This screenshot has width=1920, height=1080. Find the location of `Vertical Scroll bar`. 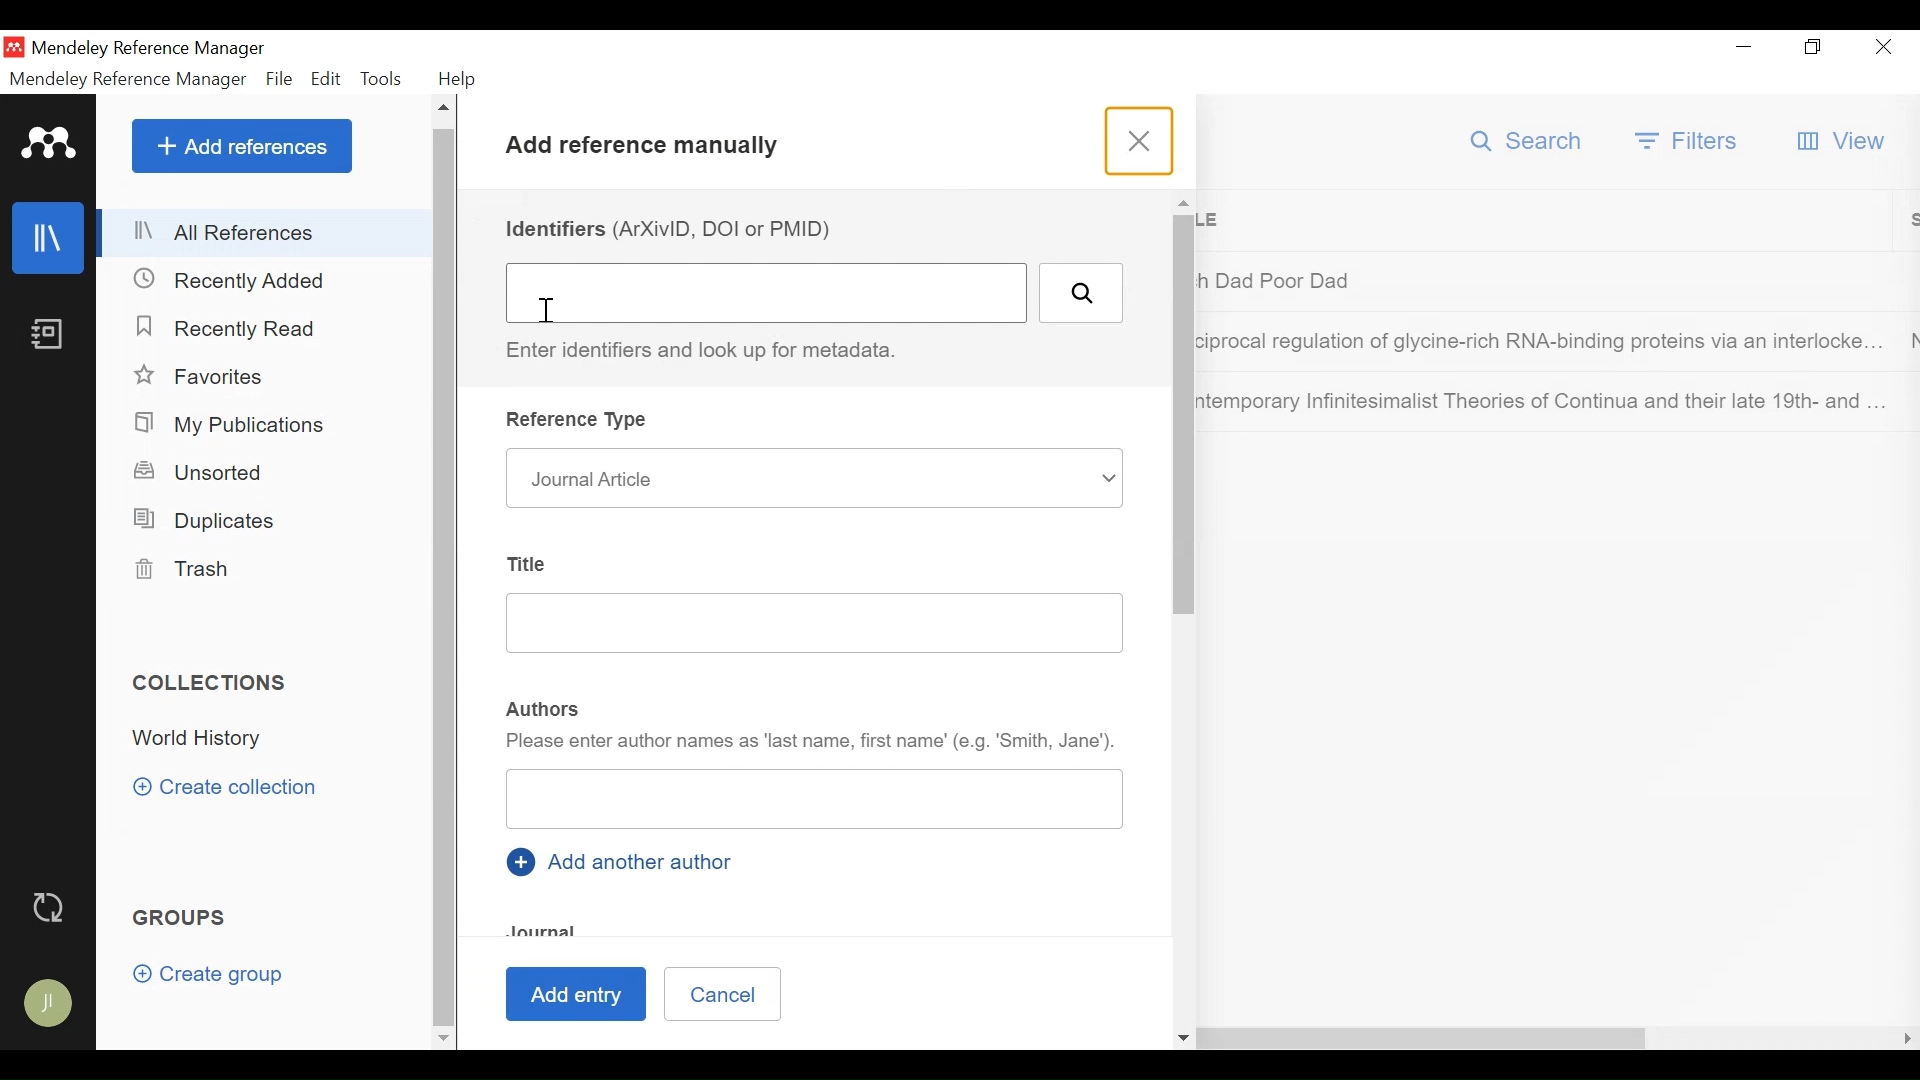

Vertical Scroll bar is located at coordinates (443, 577).